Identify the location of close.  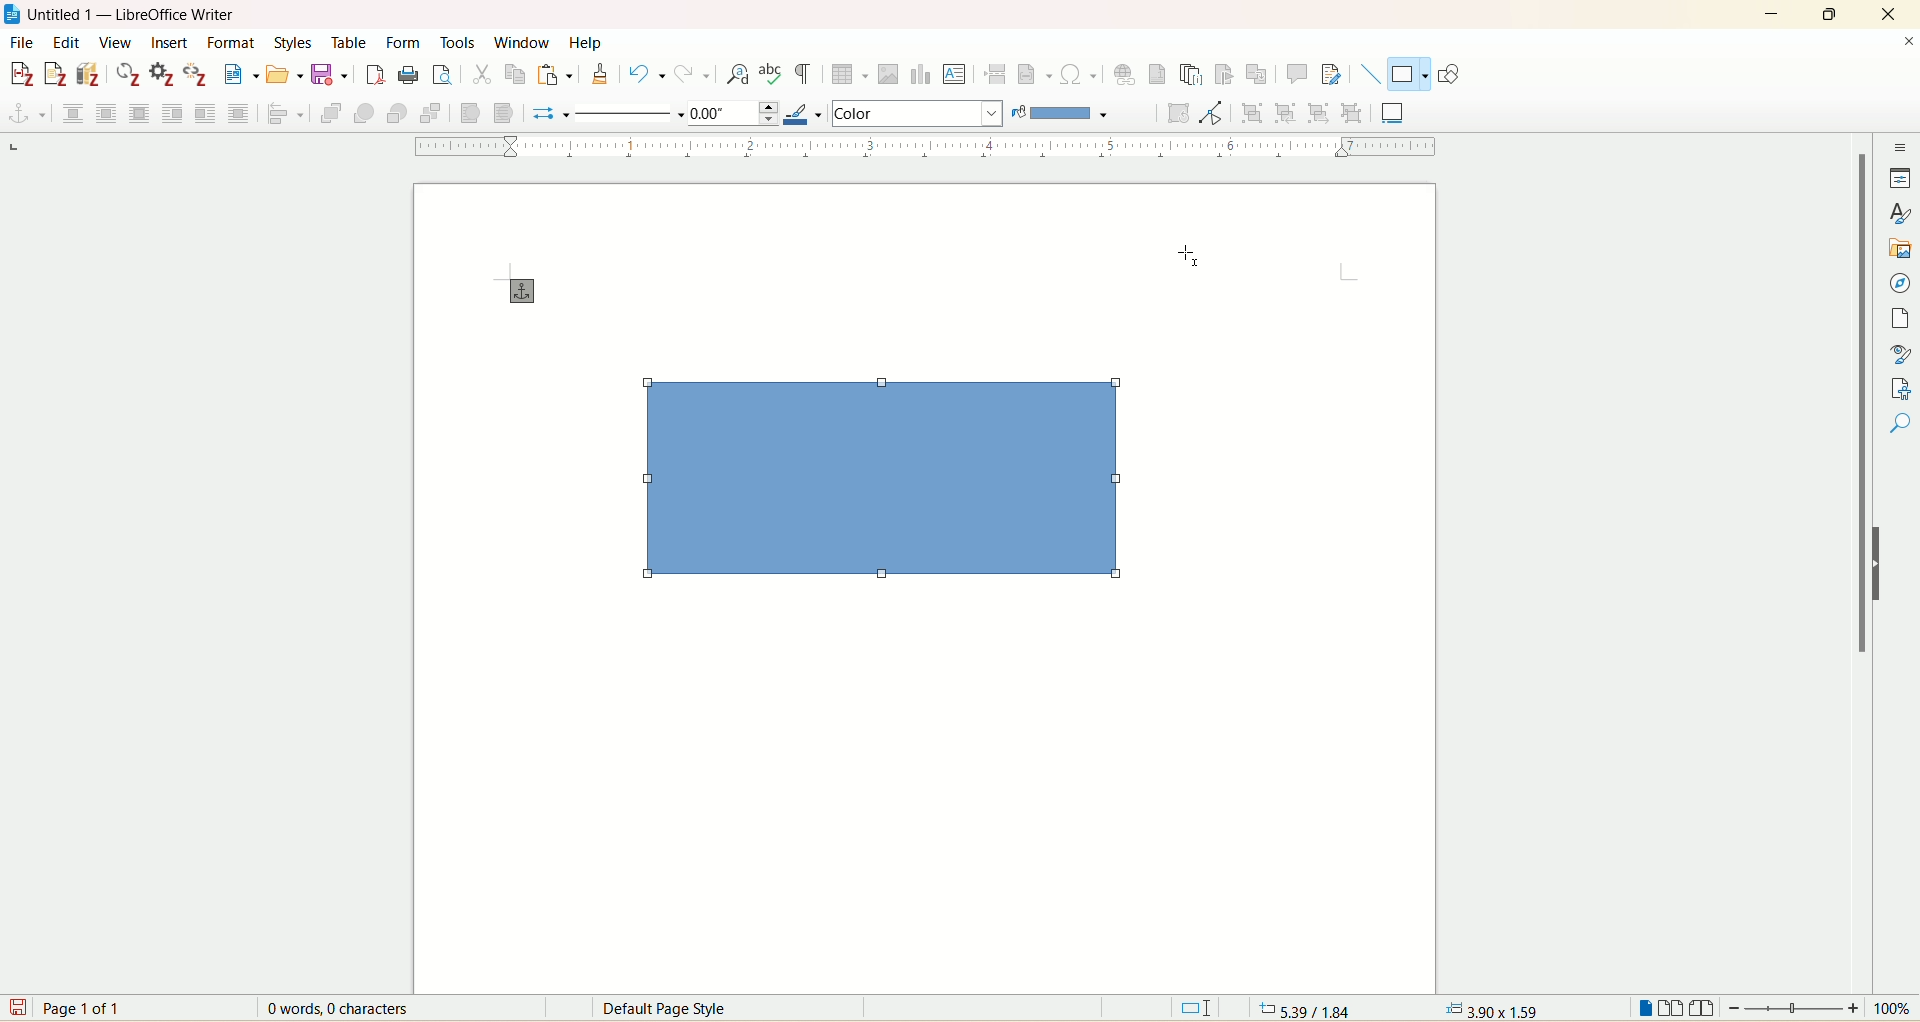
(1886, 15).